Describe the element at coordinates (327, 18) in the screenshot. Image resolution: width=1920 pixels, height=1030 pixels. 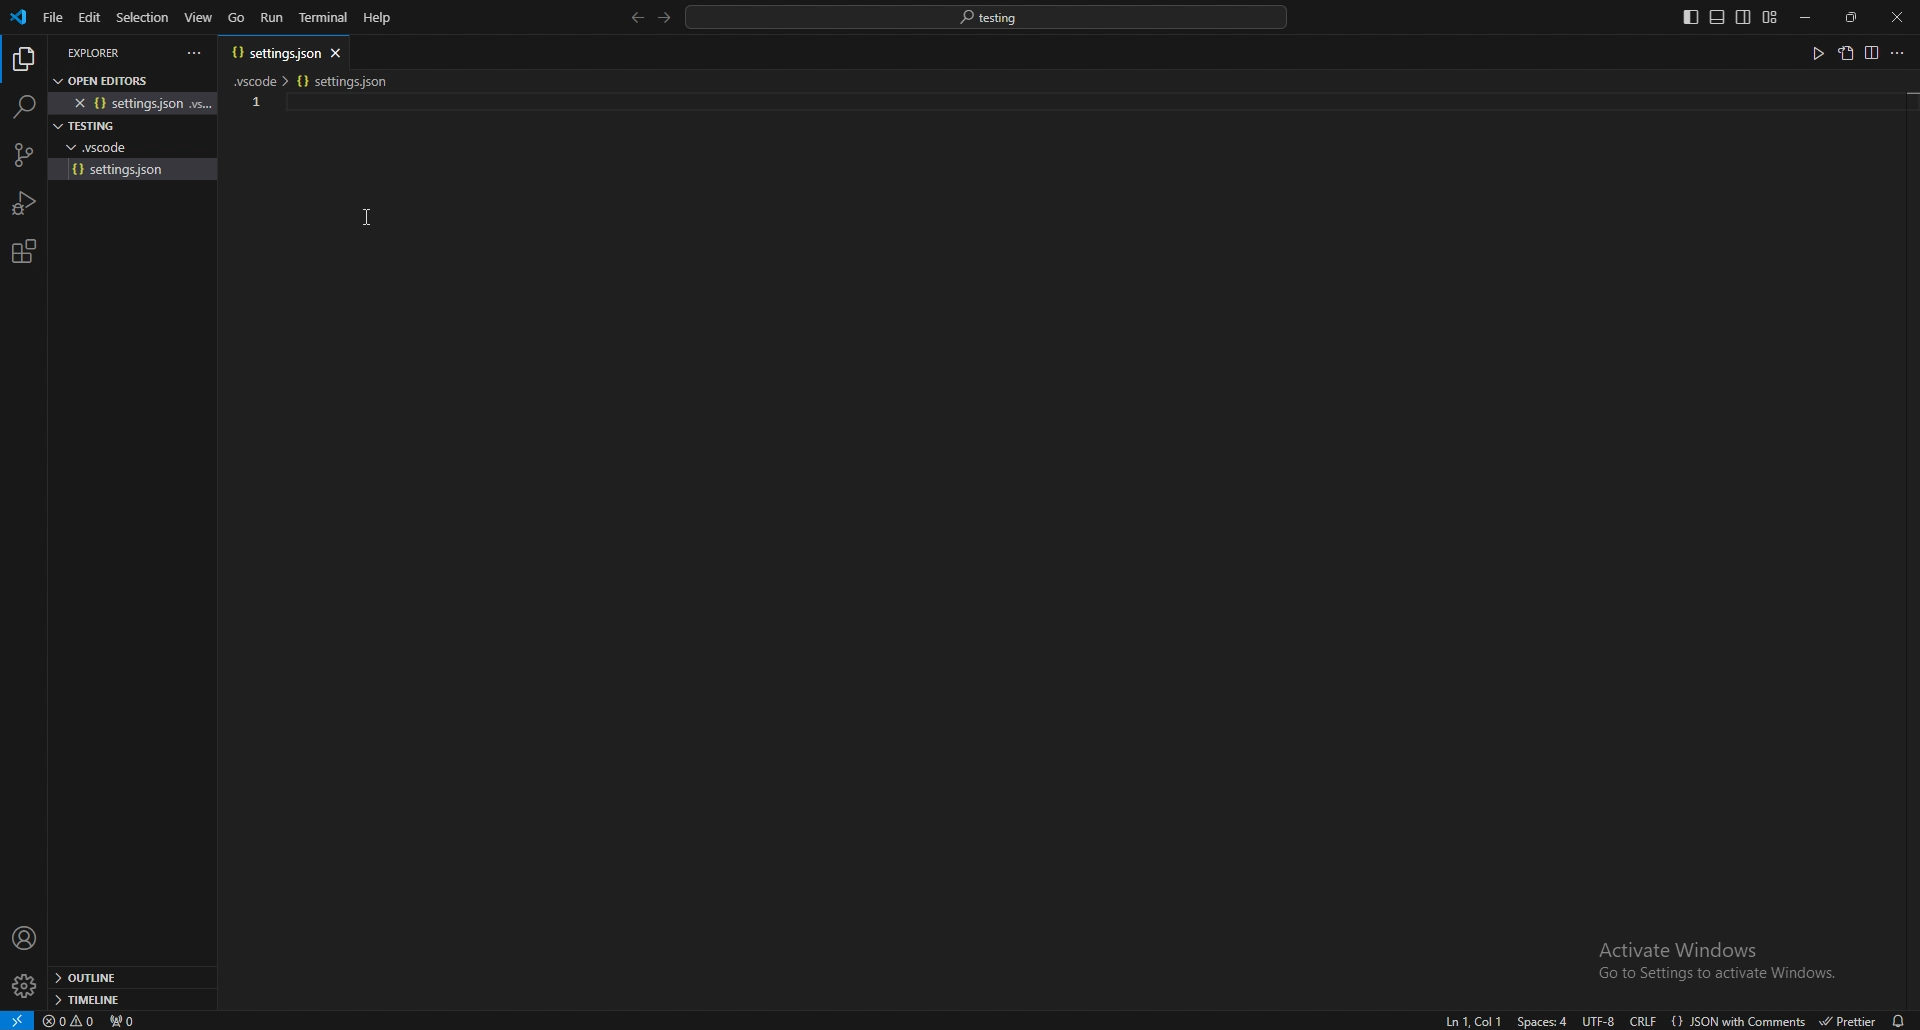
I see `terminal` at that location.